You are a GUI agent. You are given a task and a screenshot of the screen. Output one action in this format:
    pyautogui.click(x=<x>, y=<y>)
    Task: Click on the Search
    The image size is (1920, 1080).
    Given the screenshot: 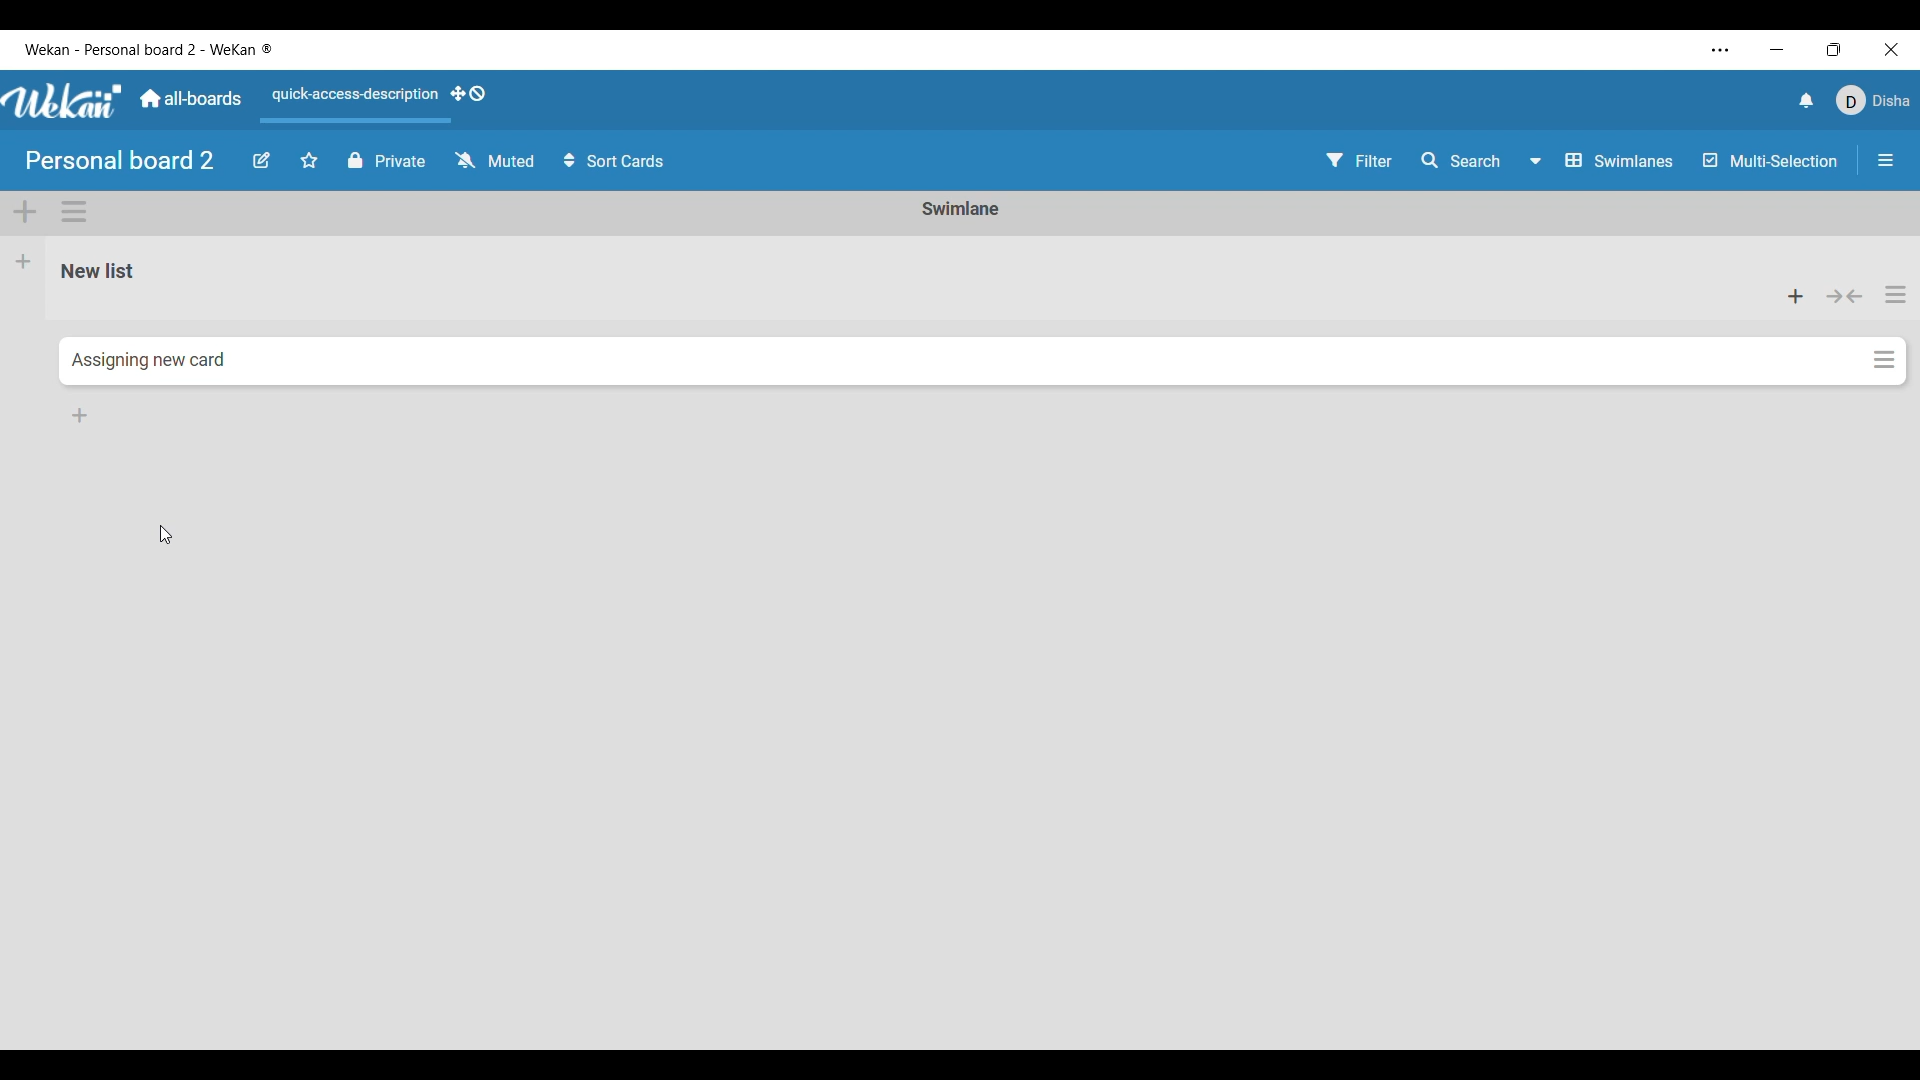 What is the action you would take?
    pyautogui.click(x=1463, y=160)
    